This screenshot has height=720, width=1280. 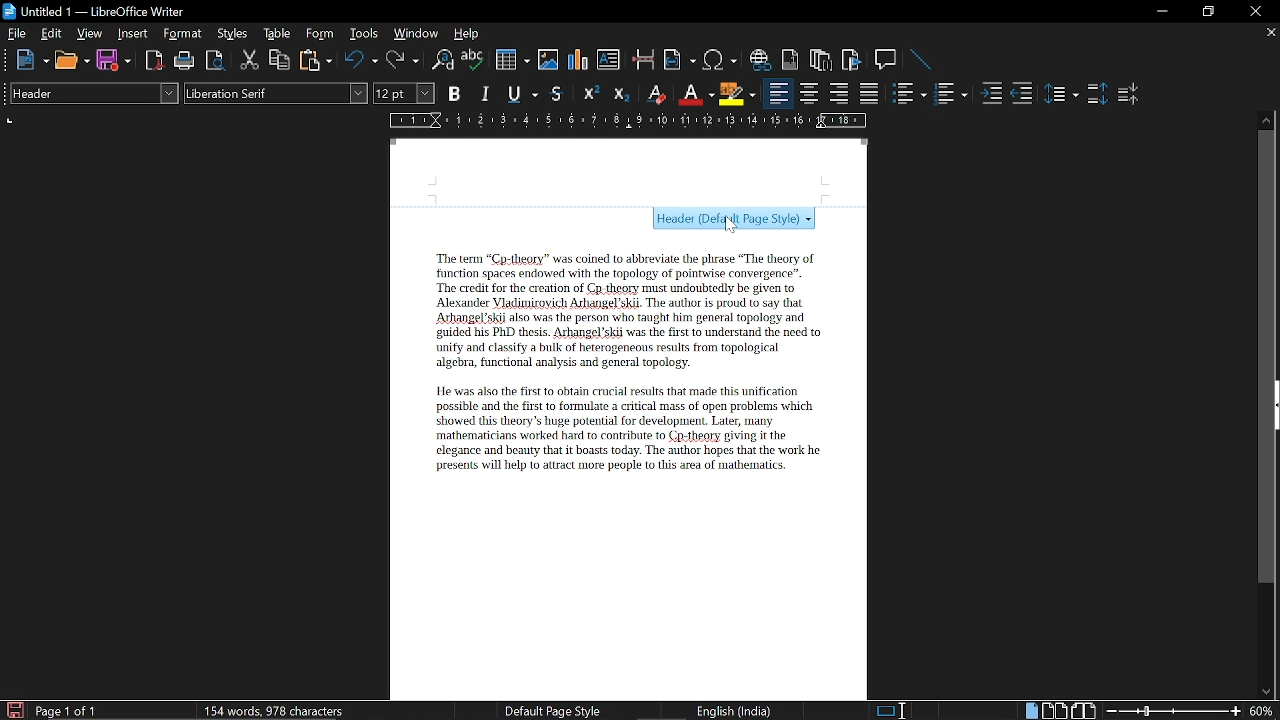 What do you see at coordinates (626, 122) in the screenshot?
I see `SCale` at bounding box center [626, 122].